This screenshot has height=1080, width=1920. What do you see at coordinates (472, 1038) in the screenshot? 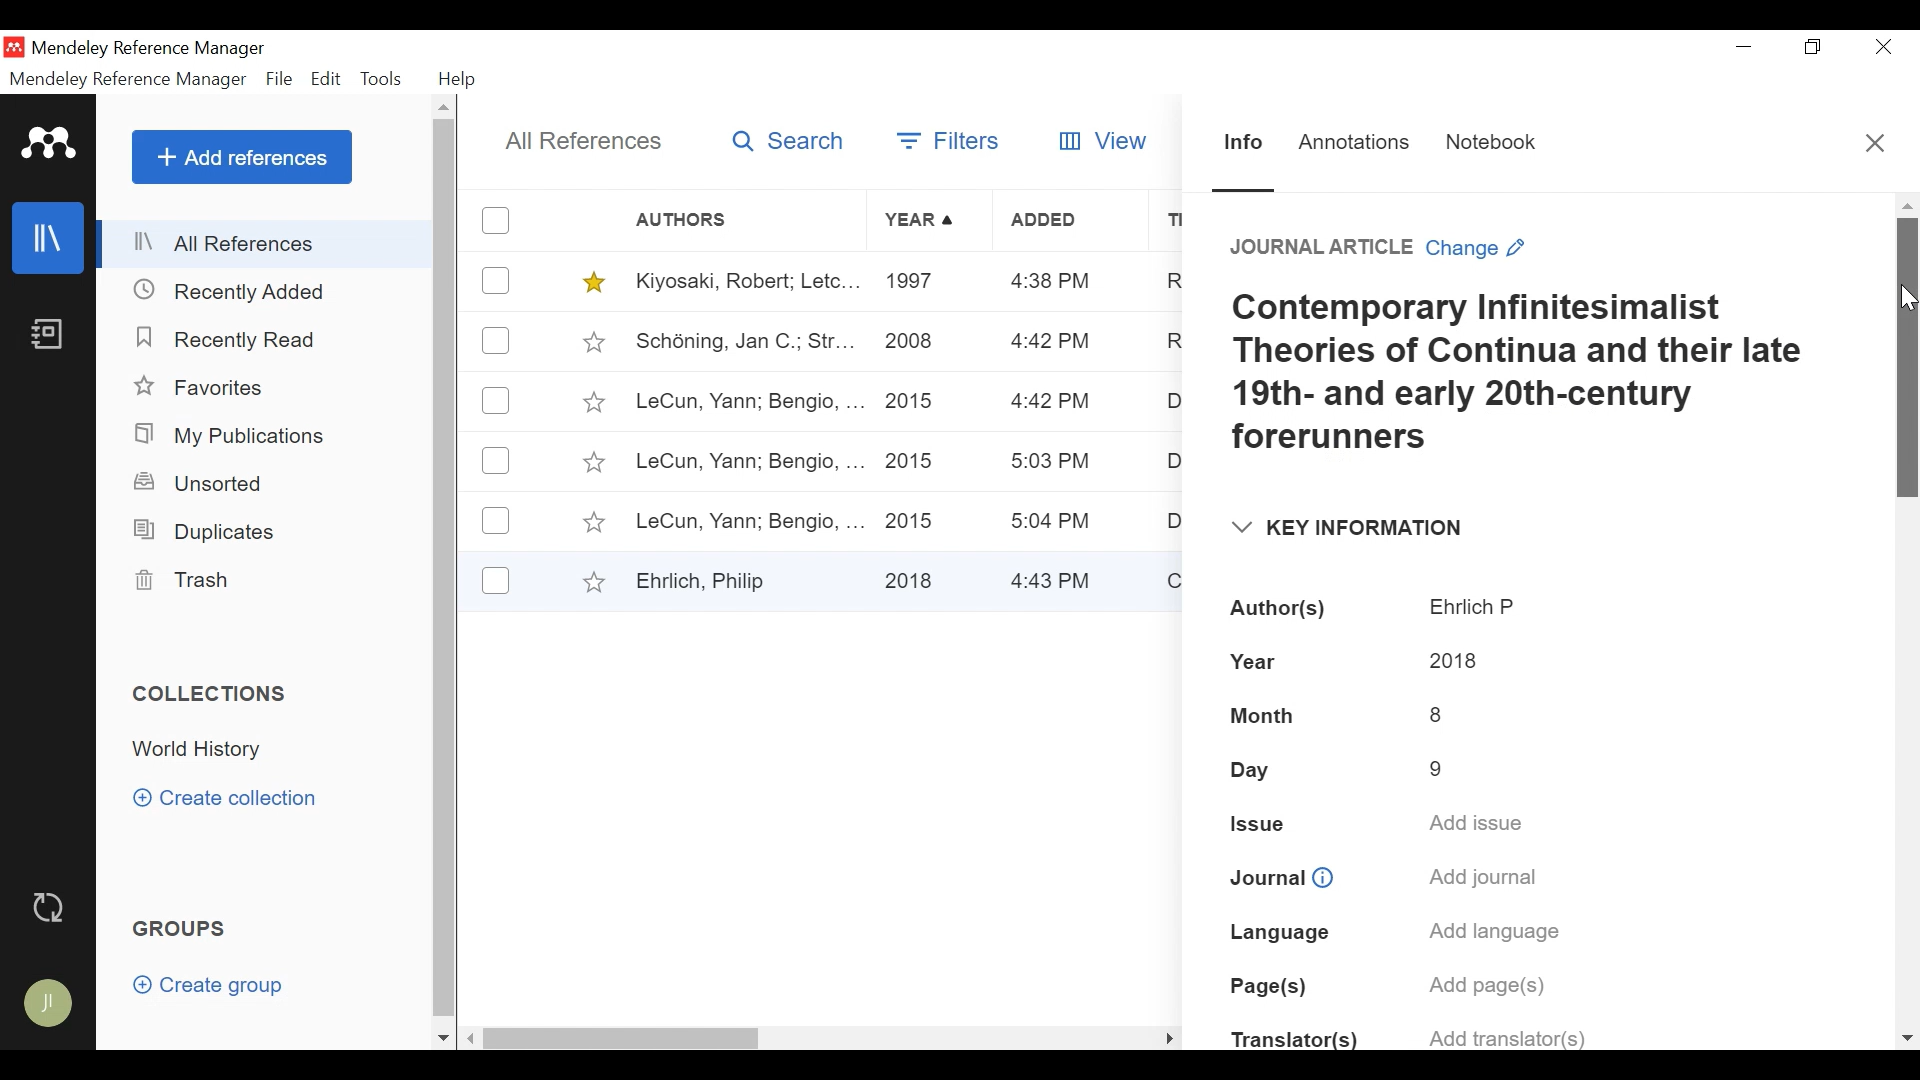
I see `scroll left` at bounding box center [472, 1038].